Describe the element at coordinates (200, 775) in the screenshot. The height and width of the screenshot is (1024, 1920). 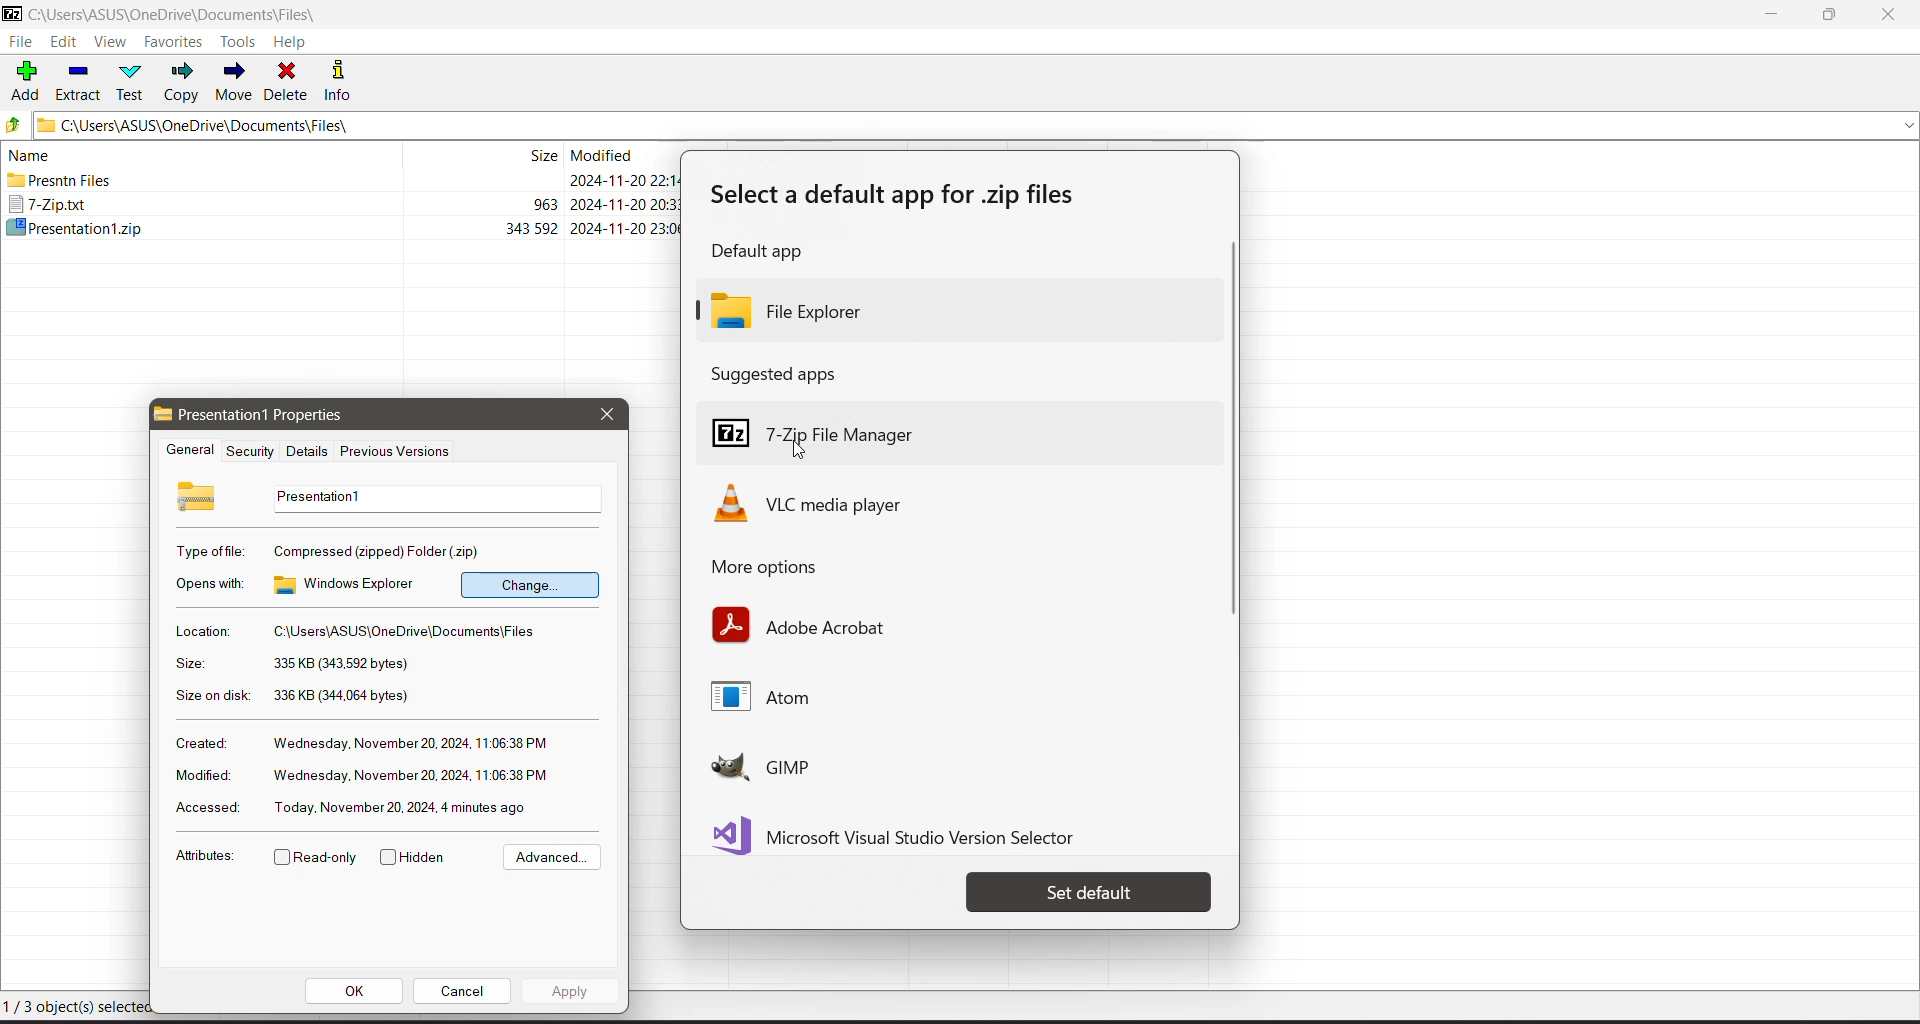
I see `Modified` at that location.